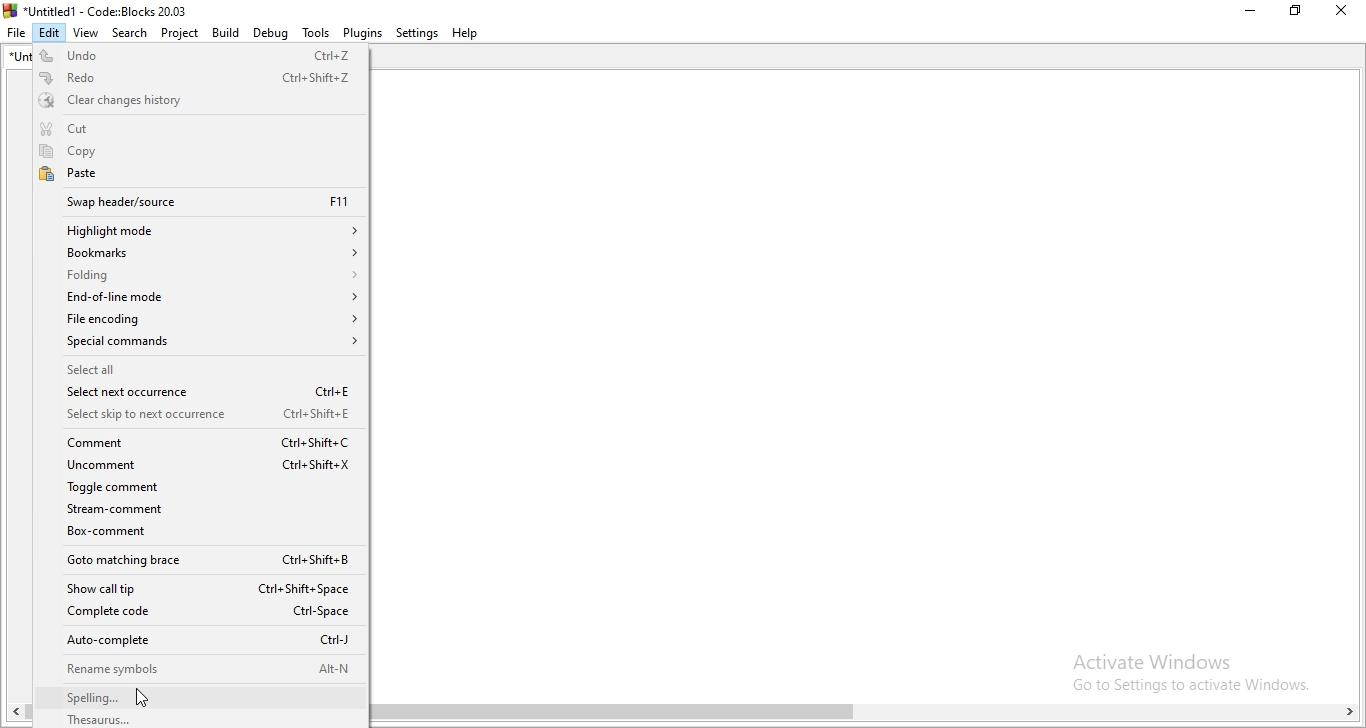 The height and width of the screenshot is (728, 1366). I want to click on Comment, so click(200, 444).